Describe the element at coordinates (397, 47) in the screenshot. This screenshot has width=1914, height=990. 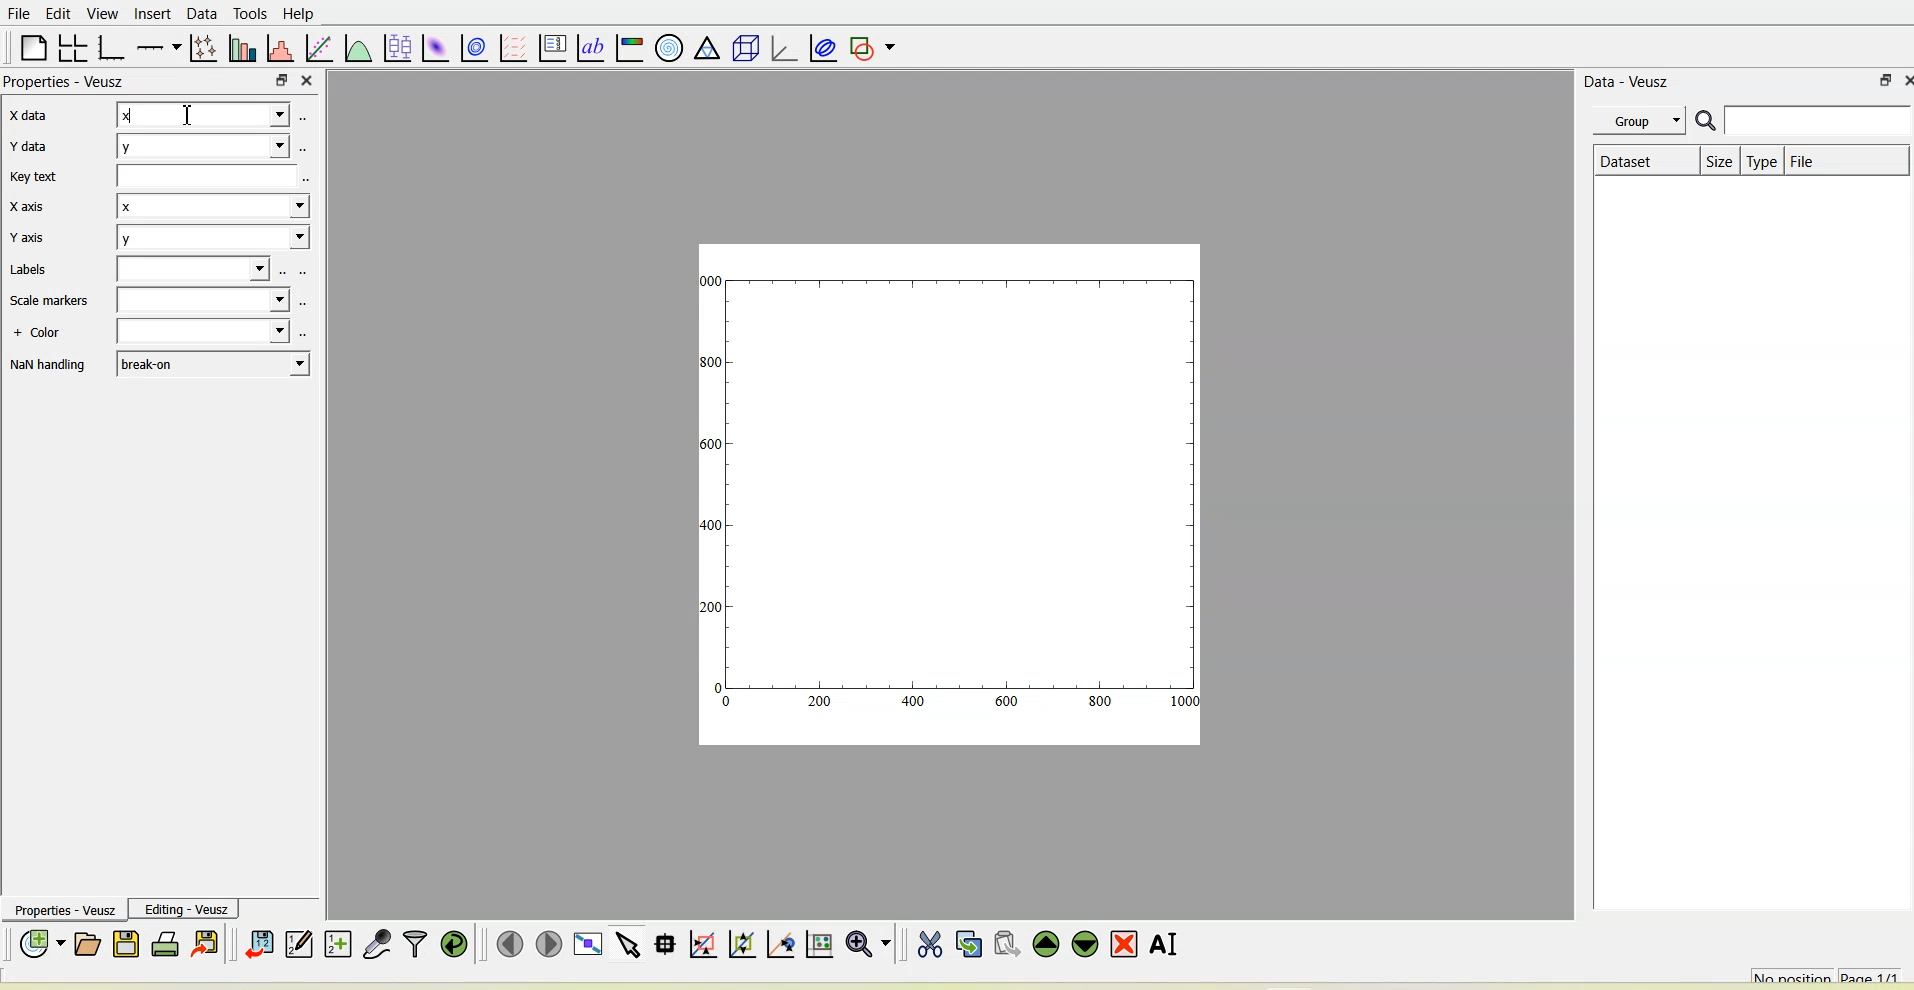
I see `plot box plots` at that location.